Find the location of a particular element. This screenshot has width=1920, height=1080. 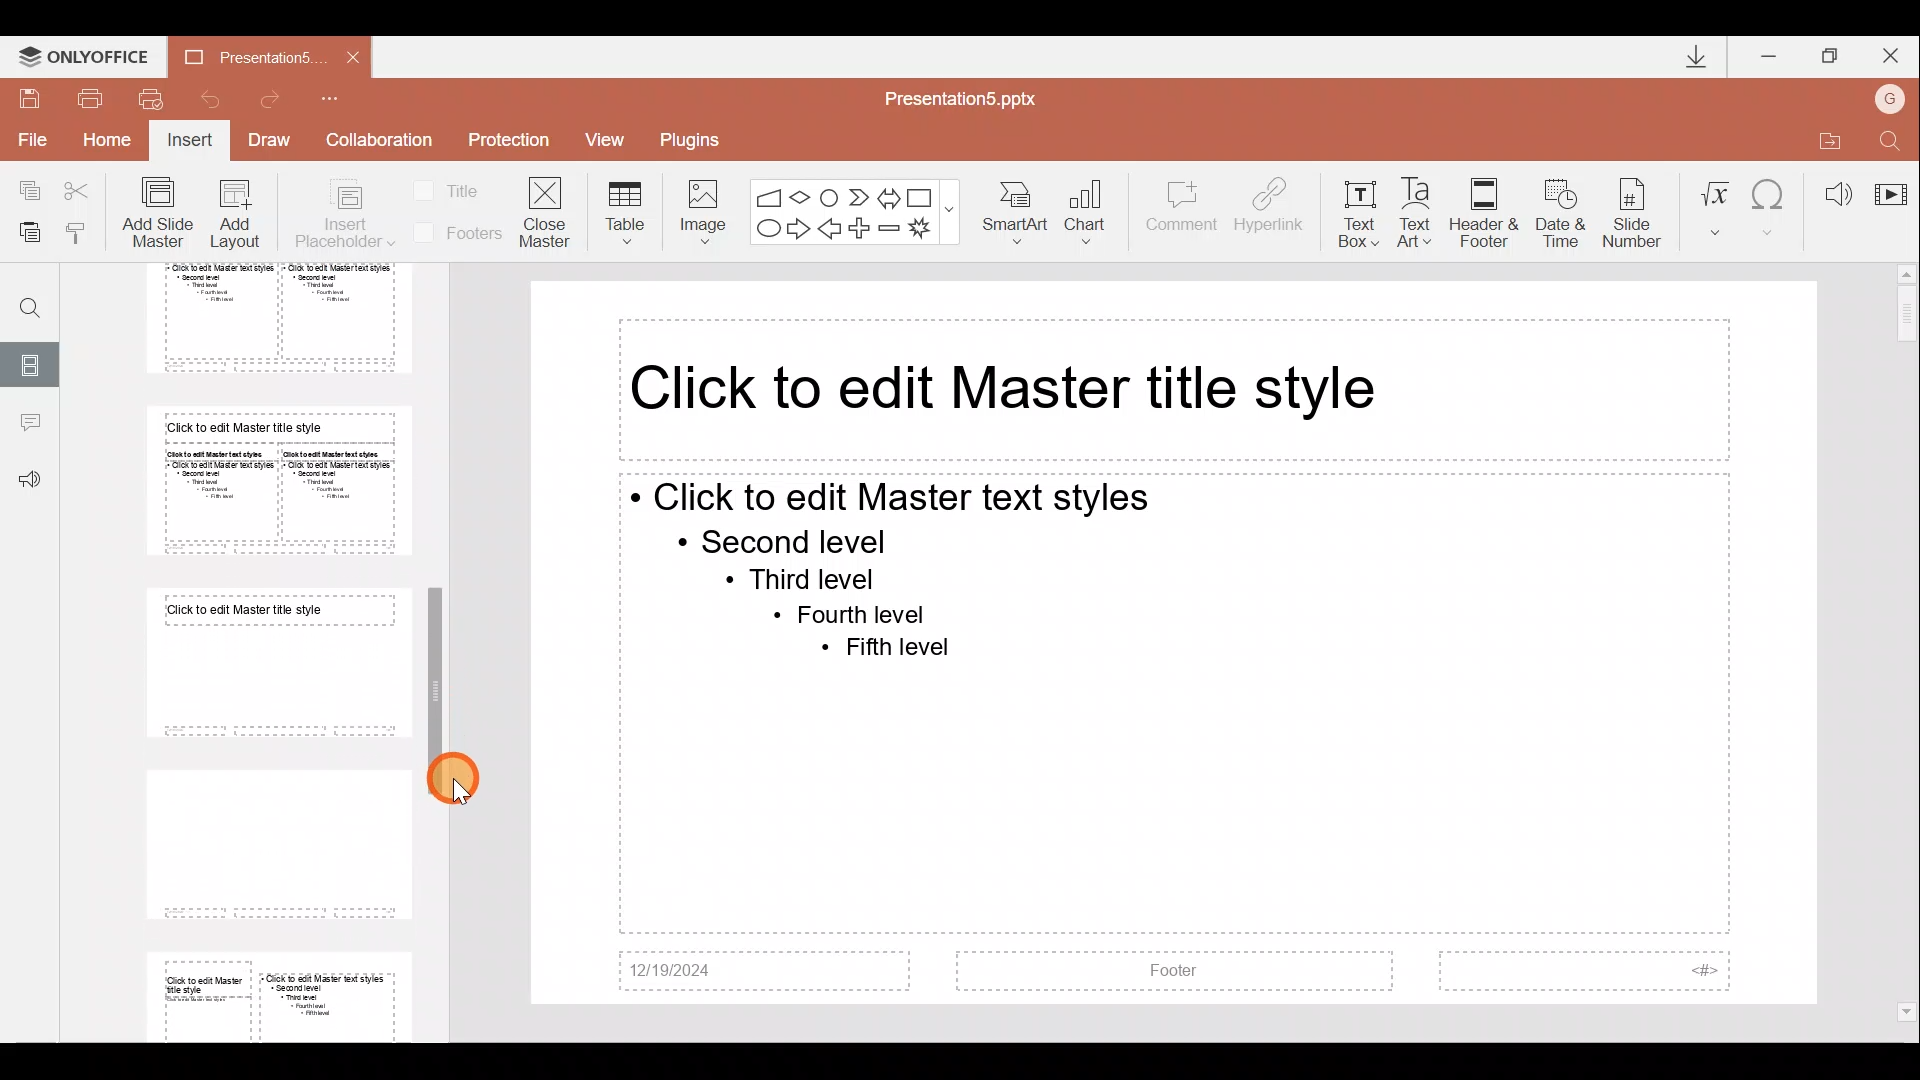

Account name is located at coordinates (1894, 96).